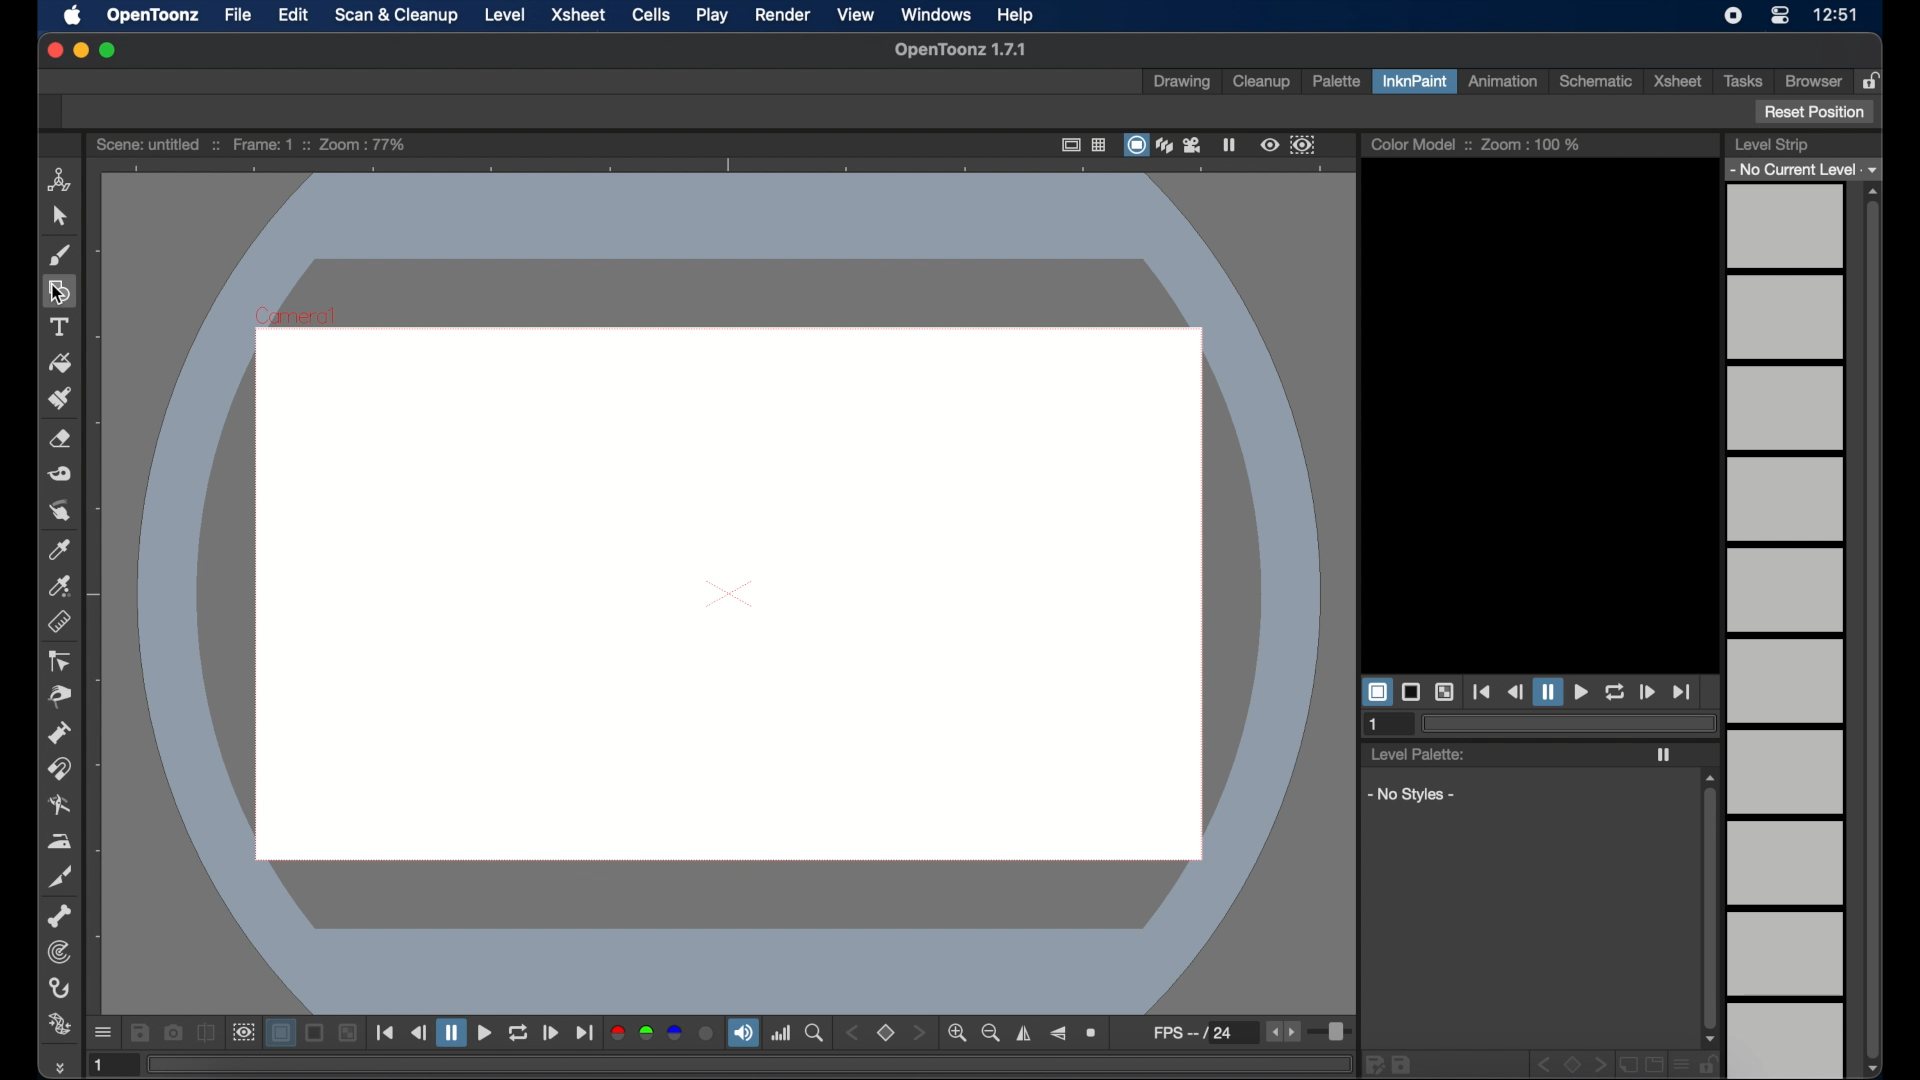 The height and width of the screenshot is (1080, 1920). What do you see at coordinates (1303, 145) in the screenshot?
I see `sub camera preview` at bounding box center [1303, 145].